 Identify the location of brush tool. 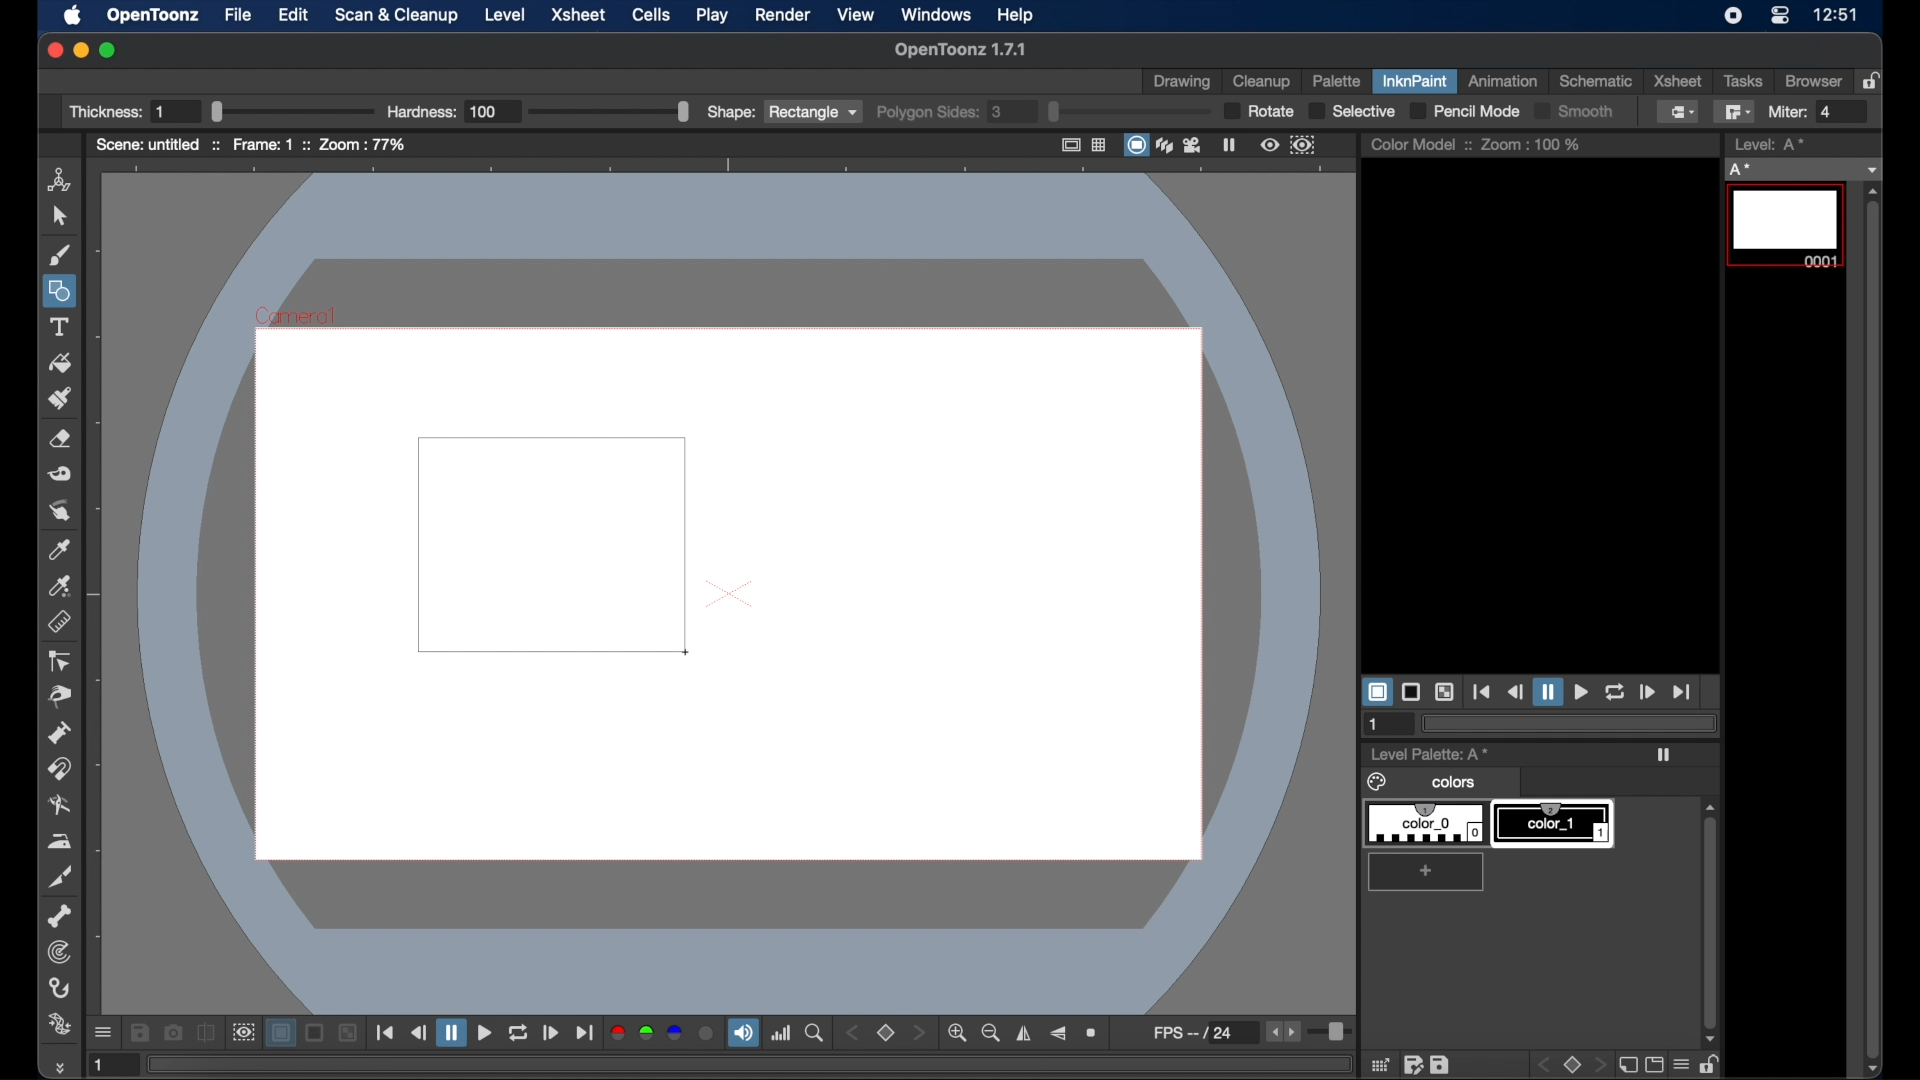
(60, 256).